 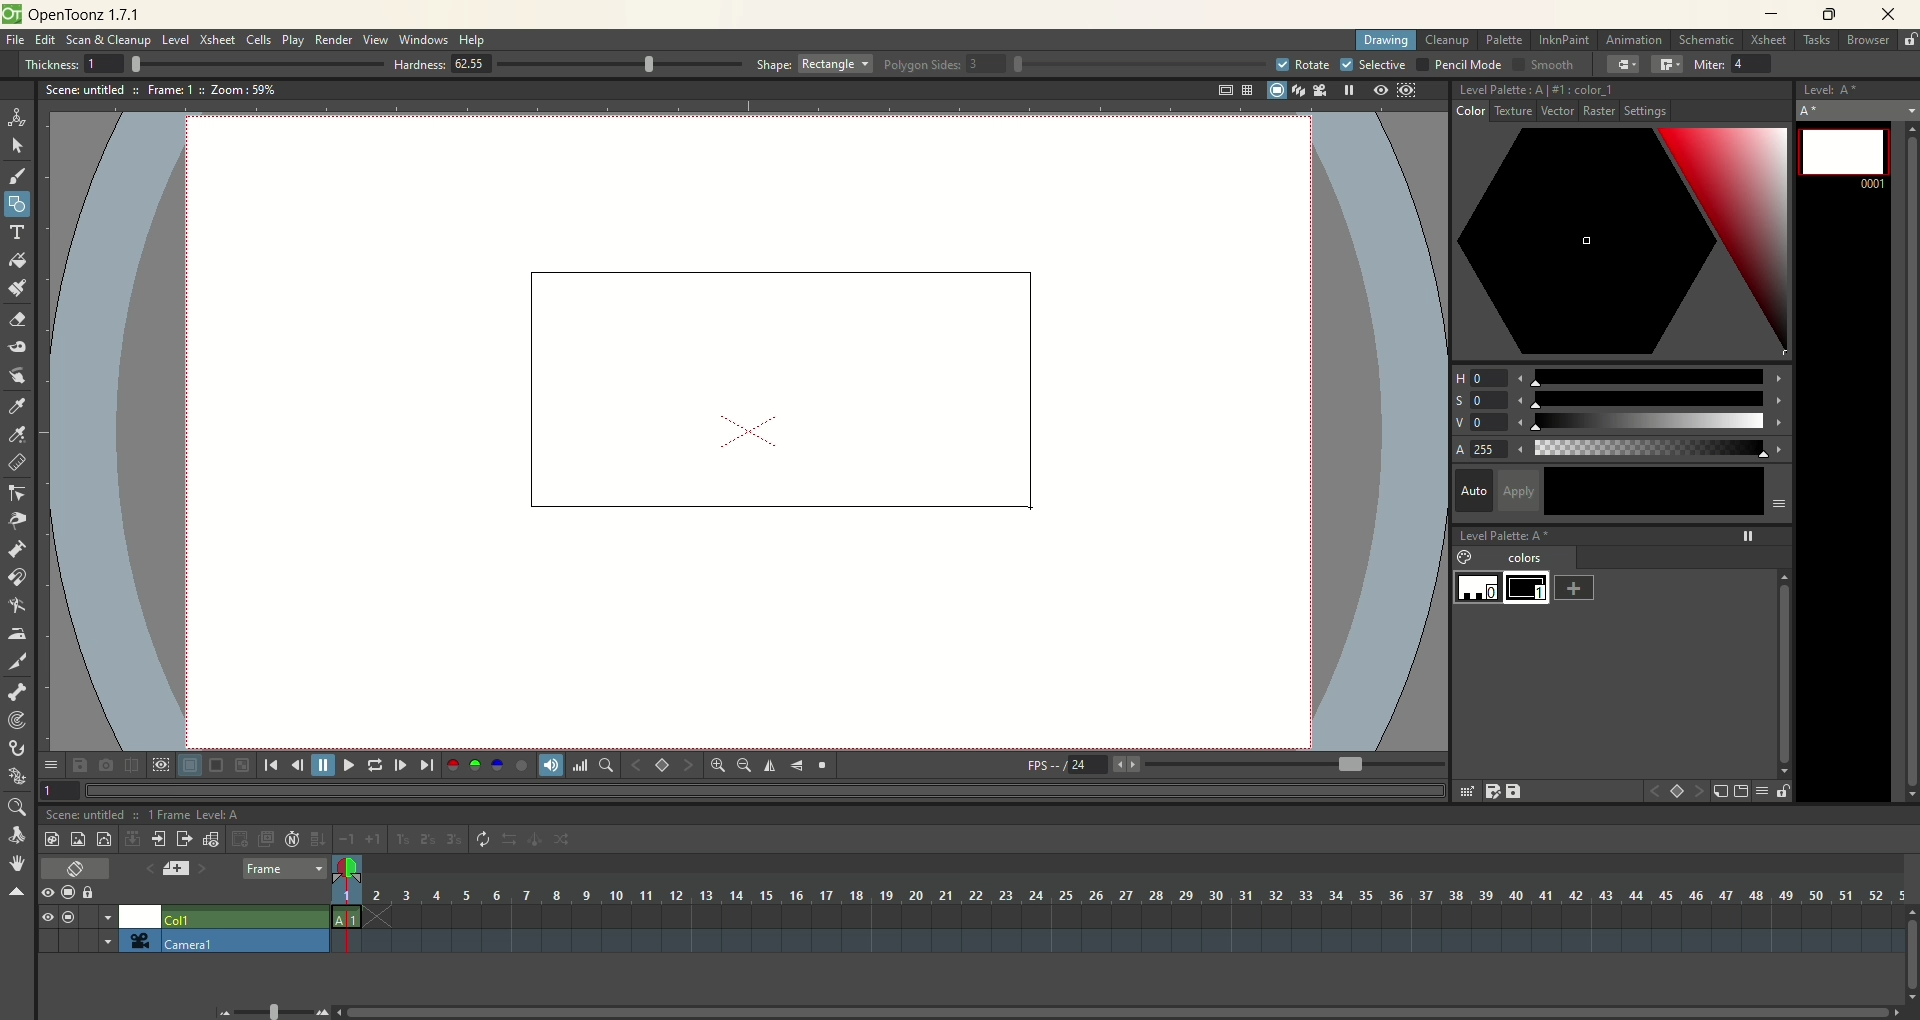 What do you see at coordinates (244, 765) in the screenshot?
I see `checkered background` at bounding box center [244, 765].